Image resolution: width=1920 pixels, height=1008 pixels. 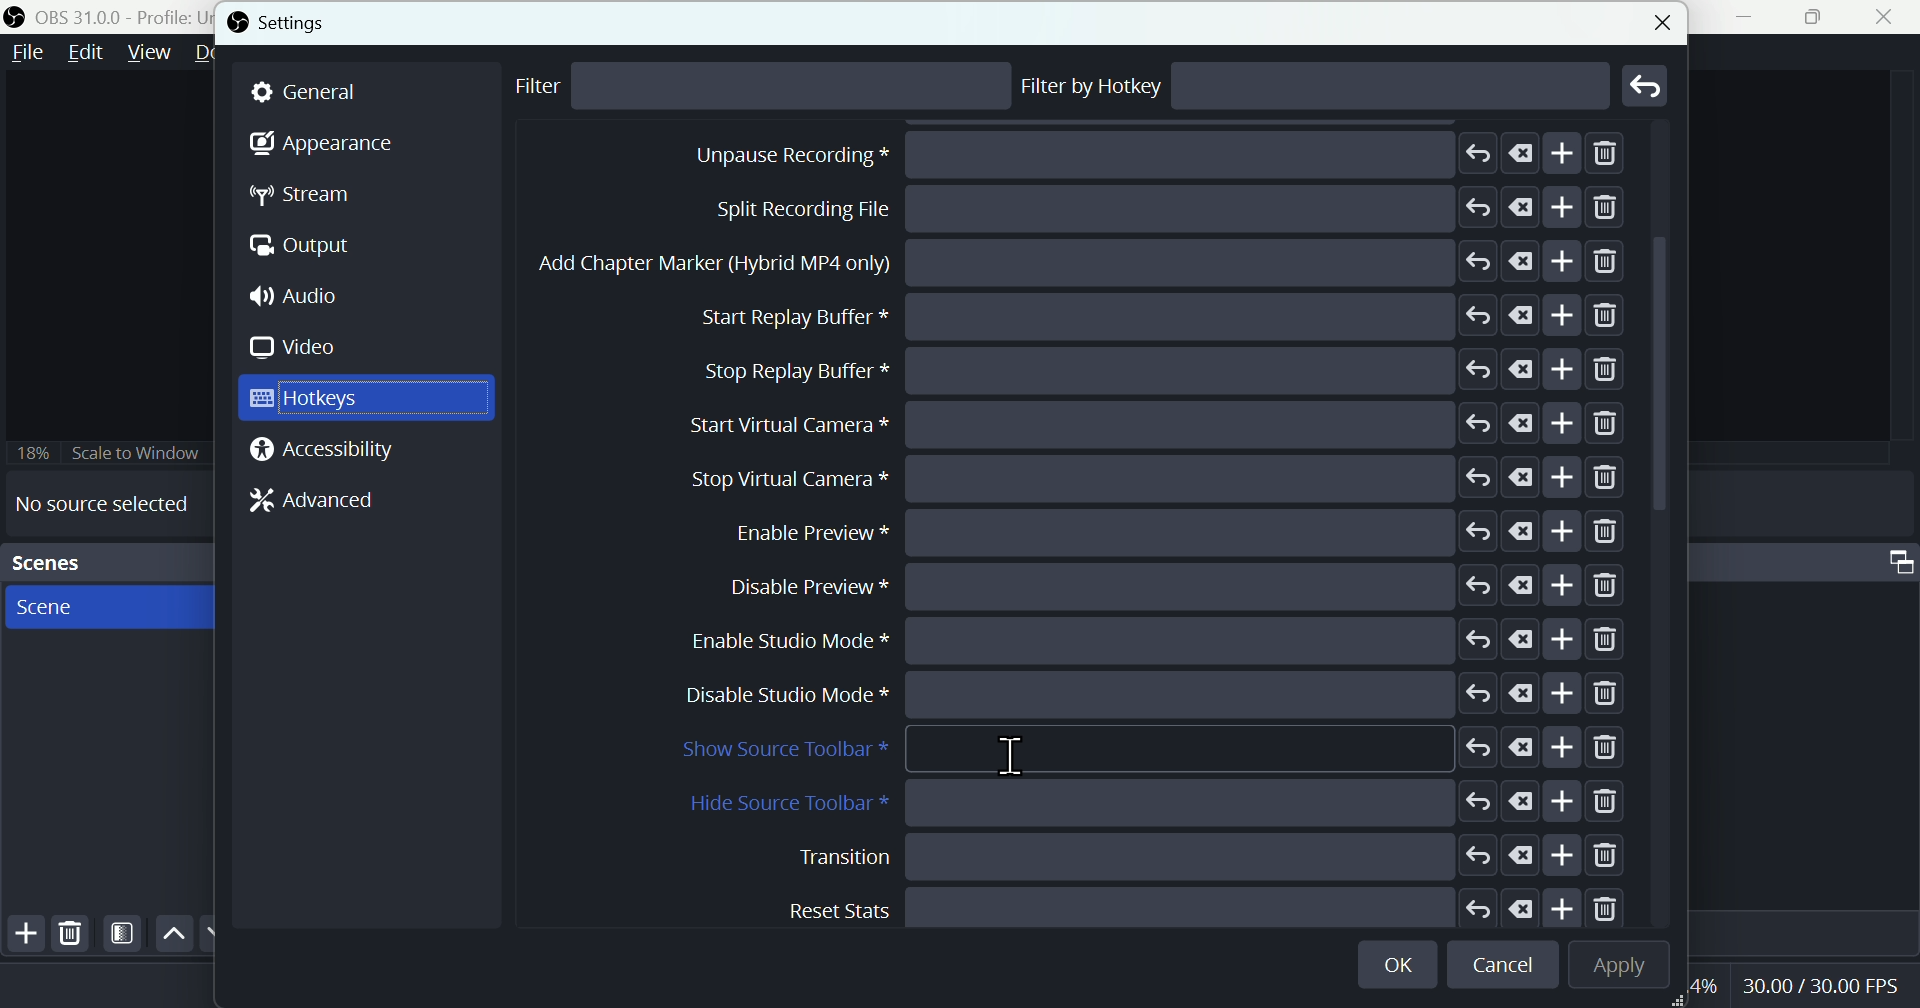 What do you see at coordinates (301, 347) in the screenshot?
I see `Video` at bounding box center [301, 347].